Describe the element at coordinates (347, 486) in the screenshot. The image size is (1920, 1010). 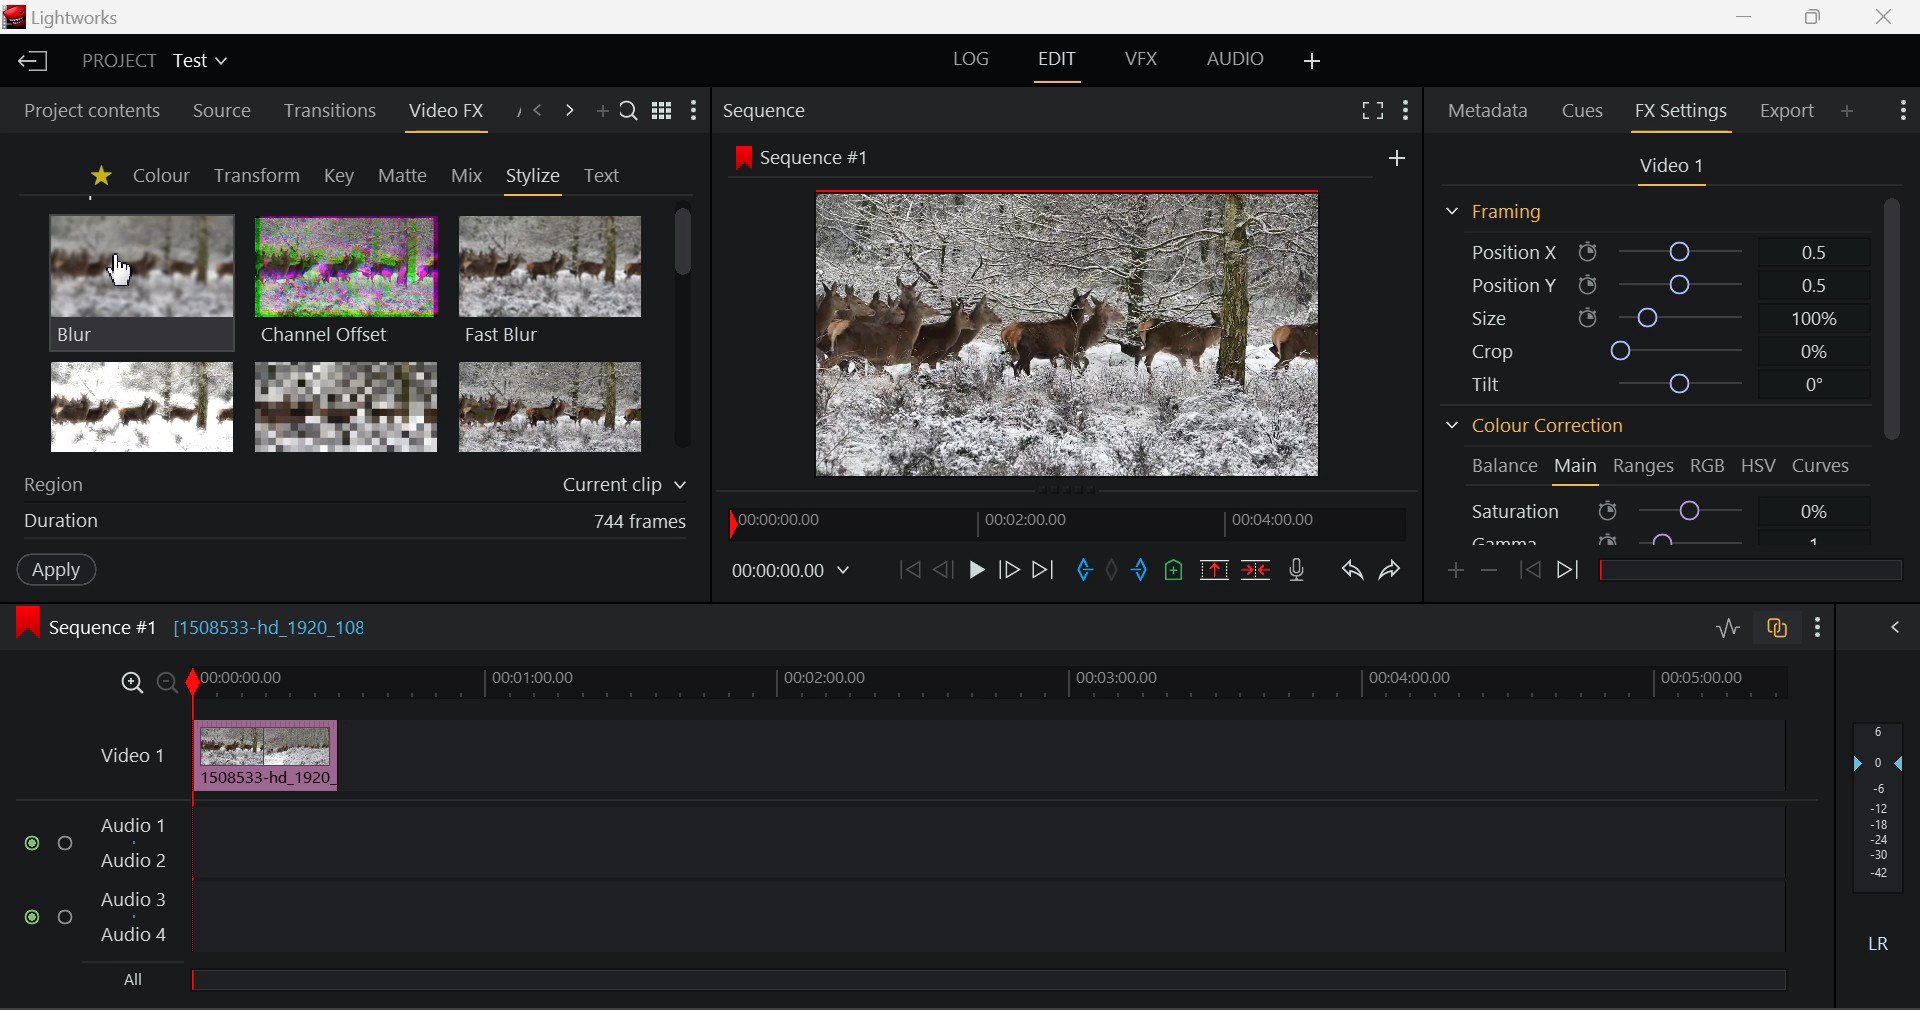
I see `Region of Effect` at that location.